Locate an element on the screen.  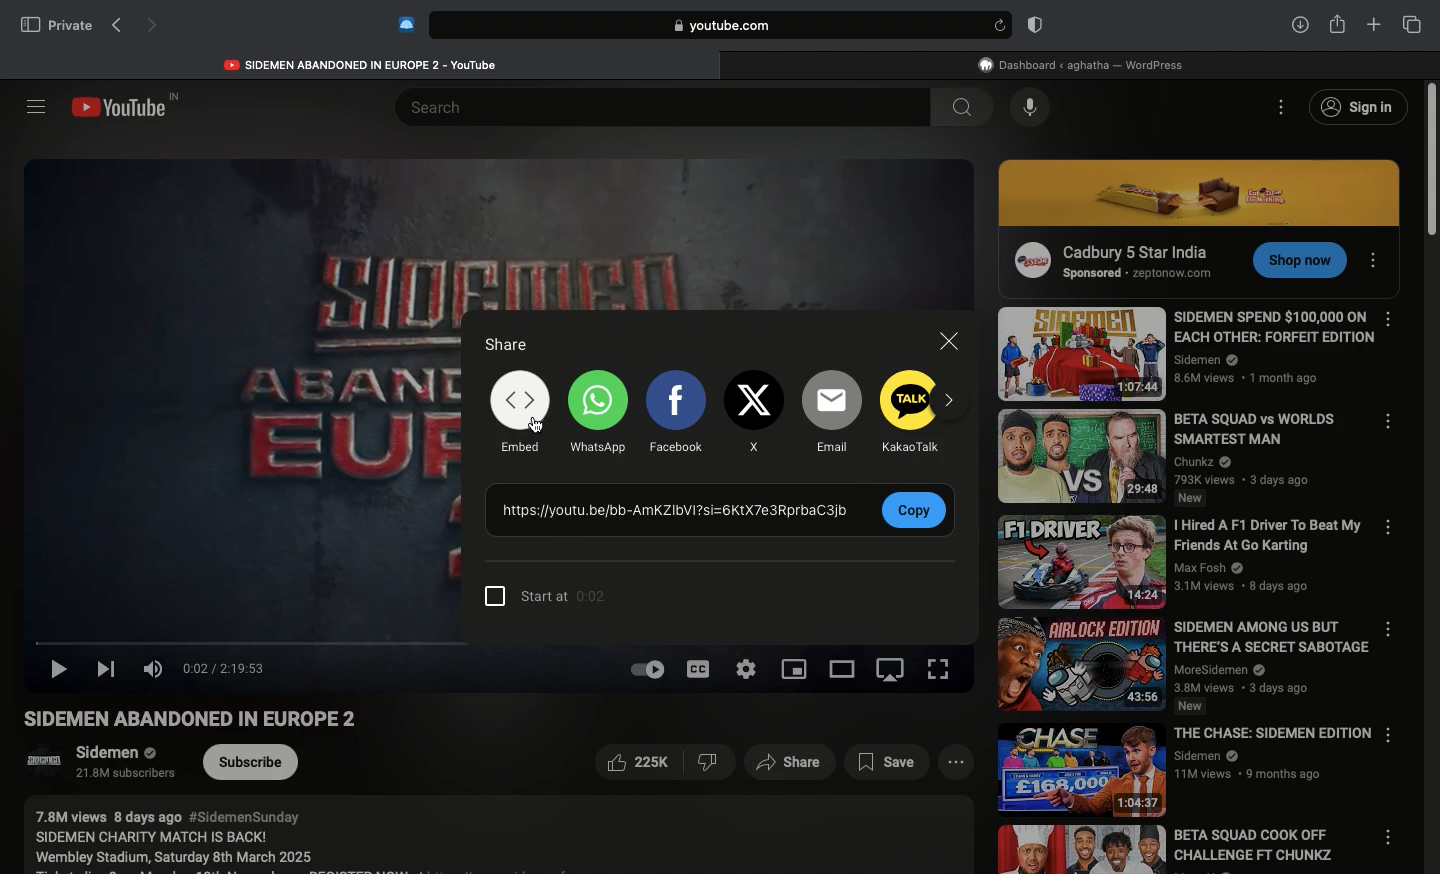
search is located at coordinates (960, 107).